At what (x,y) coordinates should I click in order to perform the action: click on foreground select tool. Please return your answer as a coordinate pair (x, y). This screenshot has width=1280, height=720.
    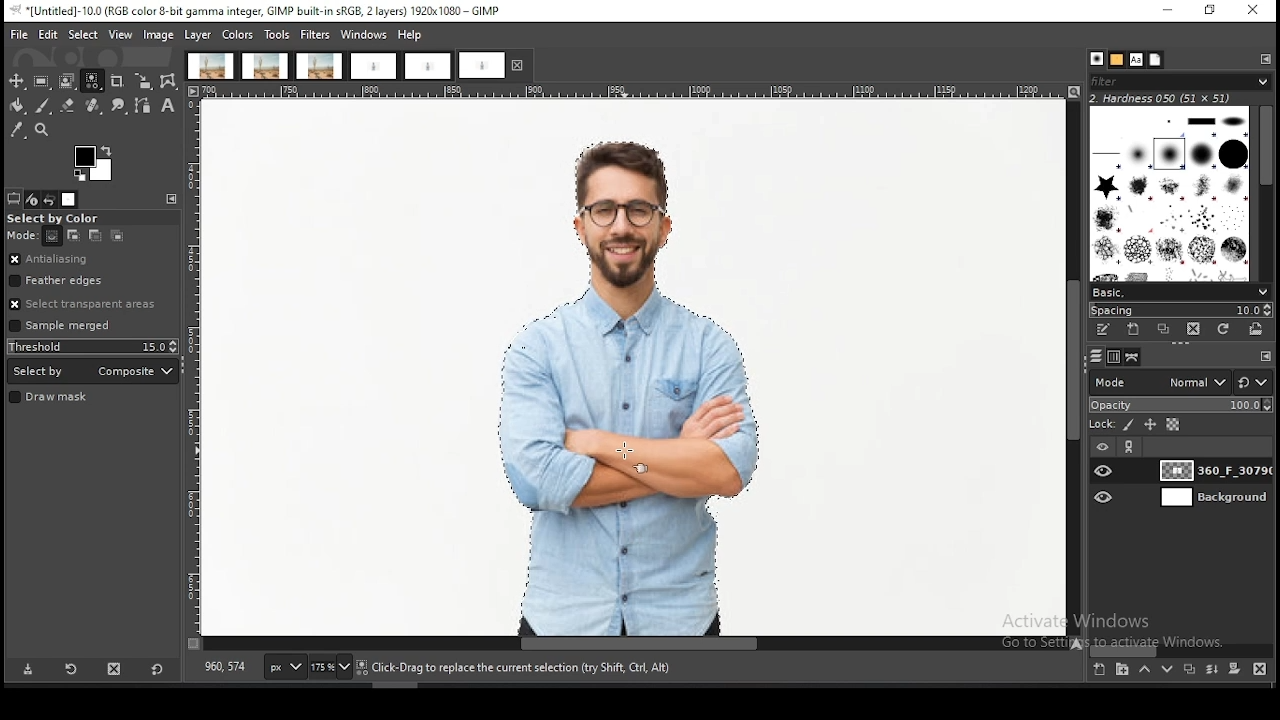
    Looking at the image, I should click on (67, 81).